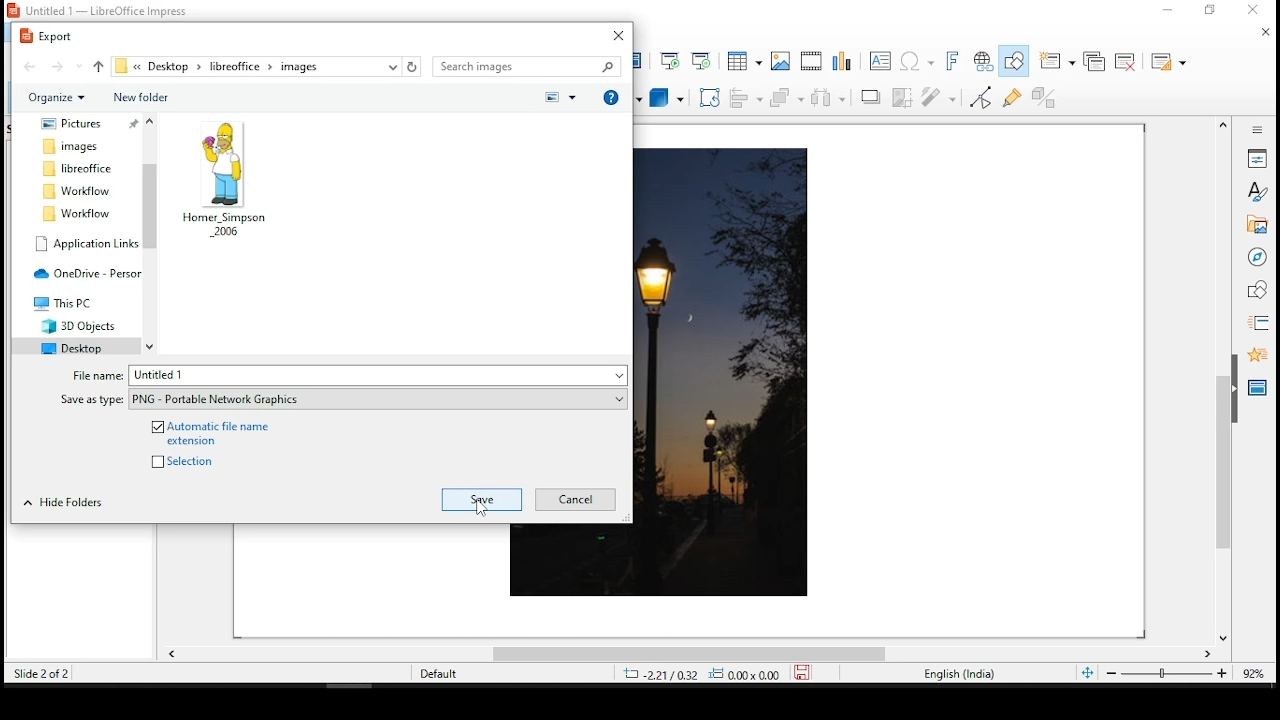  I want to click on hyperlink, so click(983, 59).